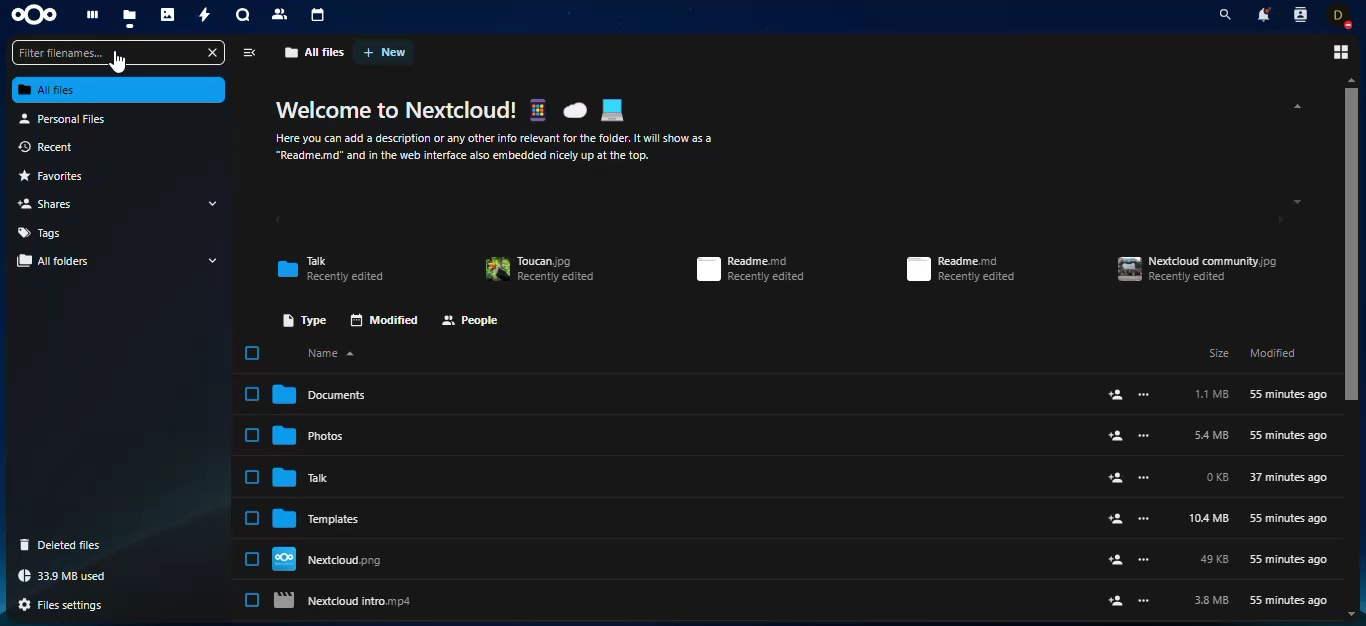 Image resolution: width=1366 pixels, height=626 pixels. What do you see at coordinates (277, 221) in the screenshot?
I see `scroll left` at bounding box center [277, 221].